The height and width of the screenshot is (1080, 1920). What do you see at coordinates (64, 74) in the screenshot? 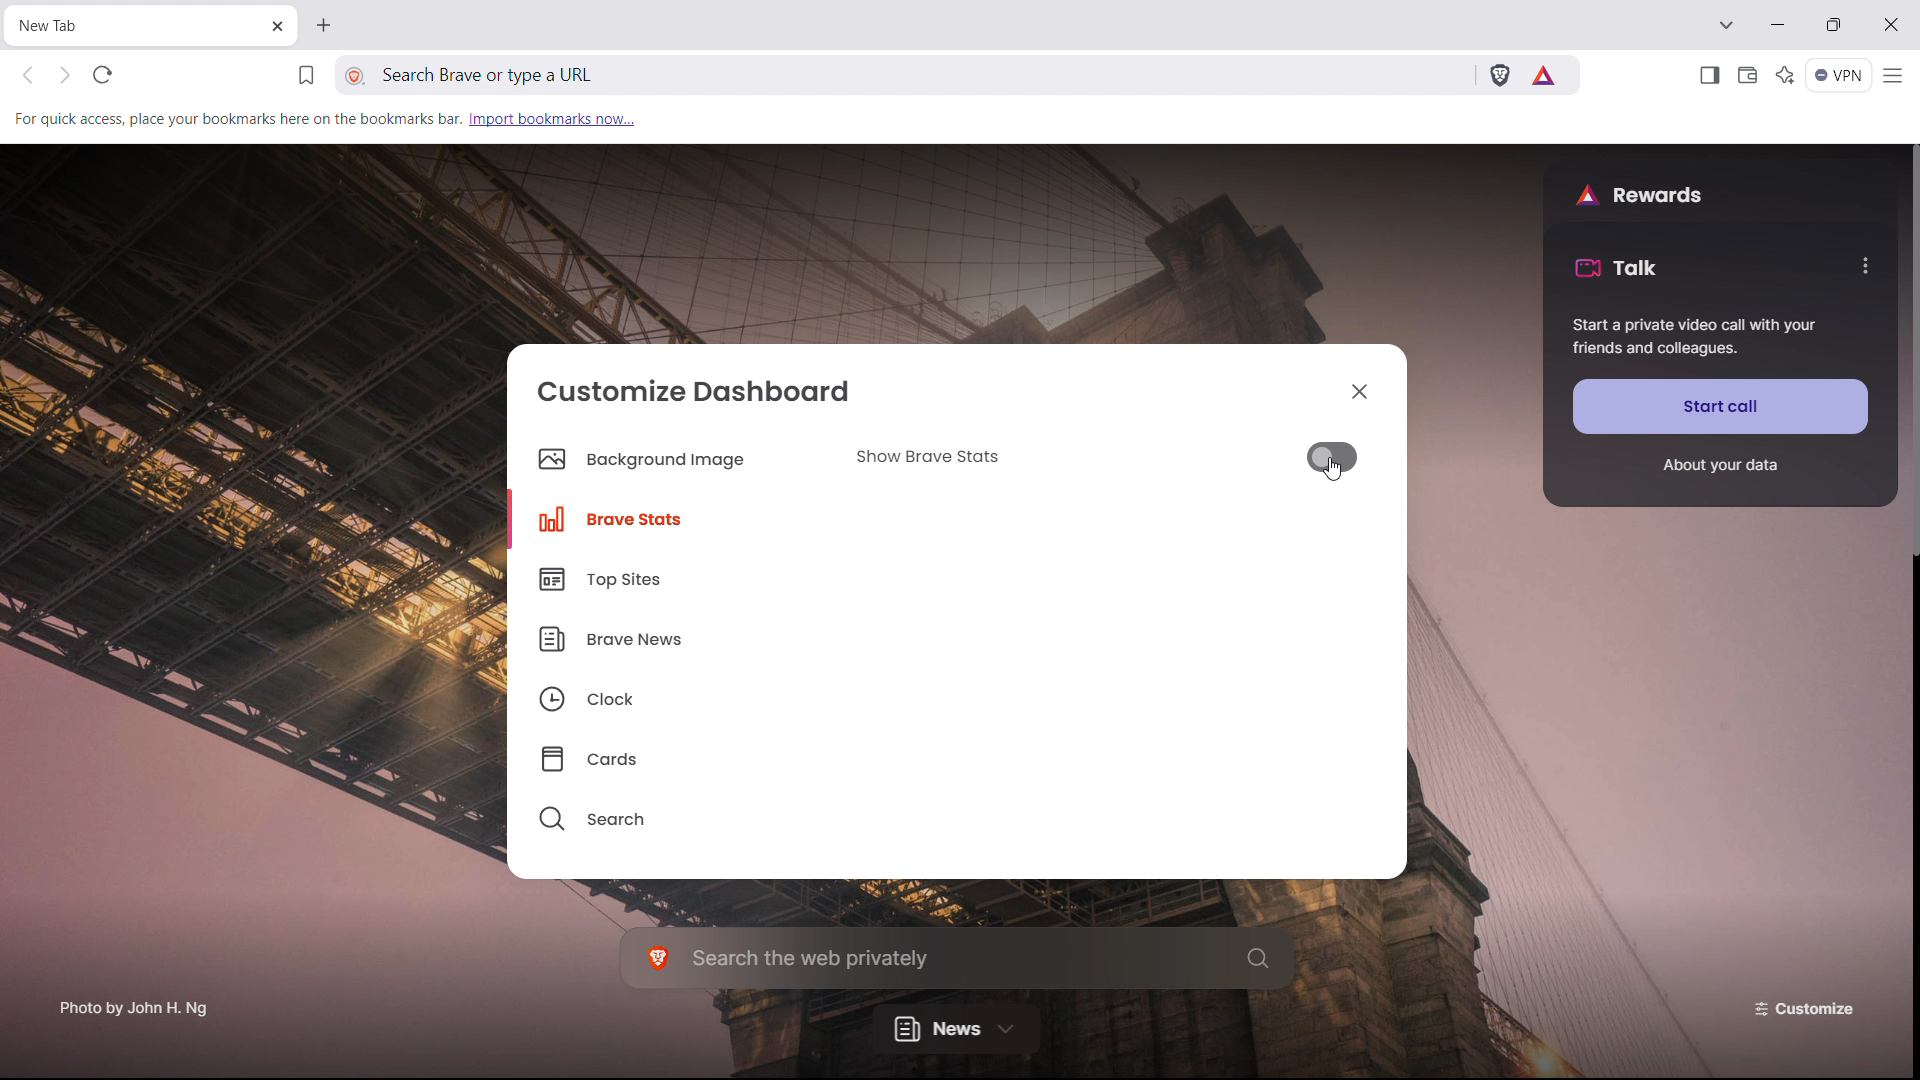
I see `click to go forward hold to see history ` at bounding box center [64, 74].